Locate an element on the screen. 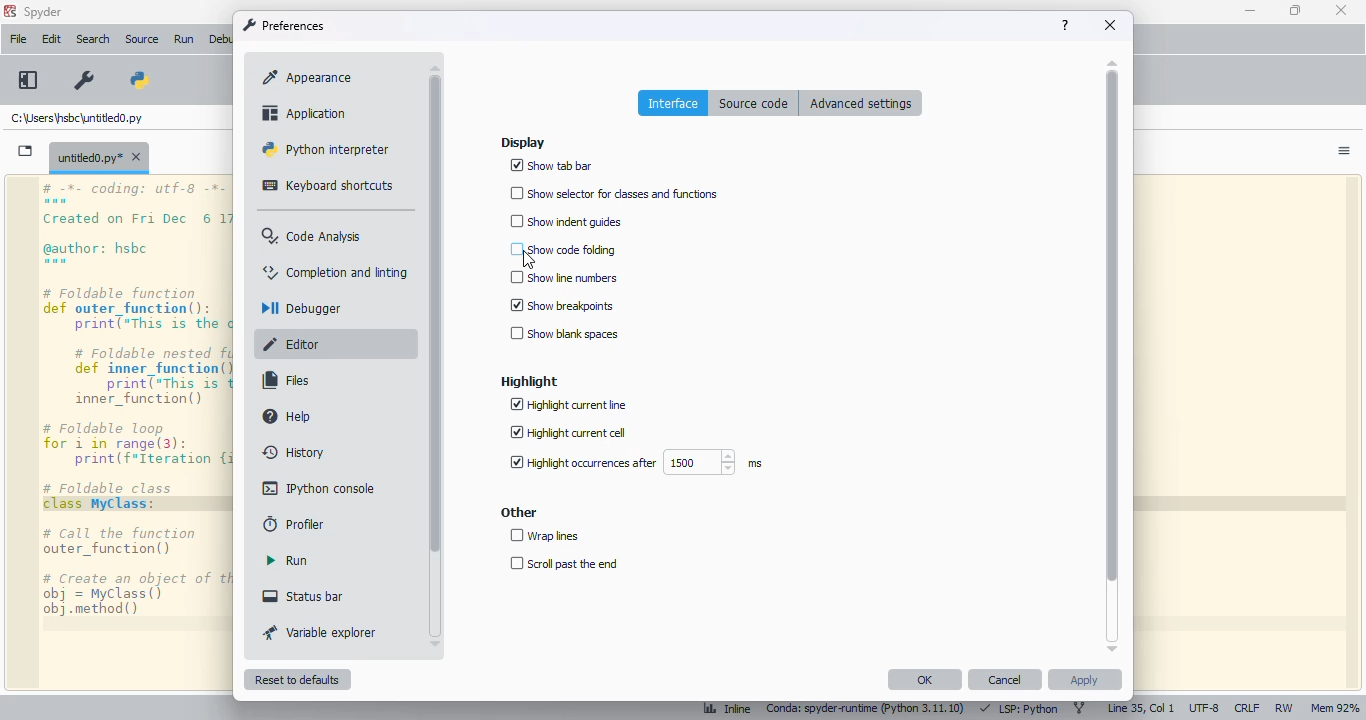  application is located at coordinates (302, 113).